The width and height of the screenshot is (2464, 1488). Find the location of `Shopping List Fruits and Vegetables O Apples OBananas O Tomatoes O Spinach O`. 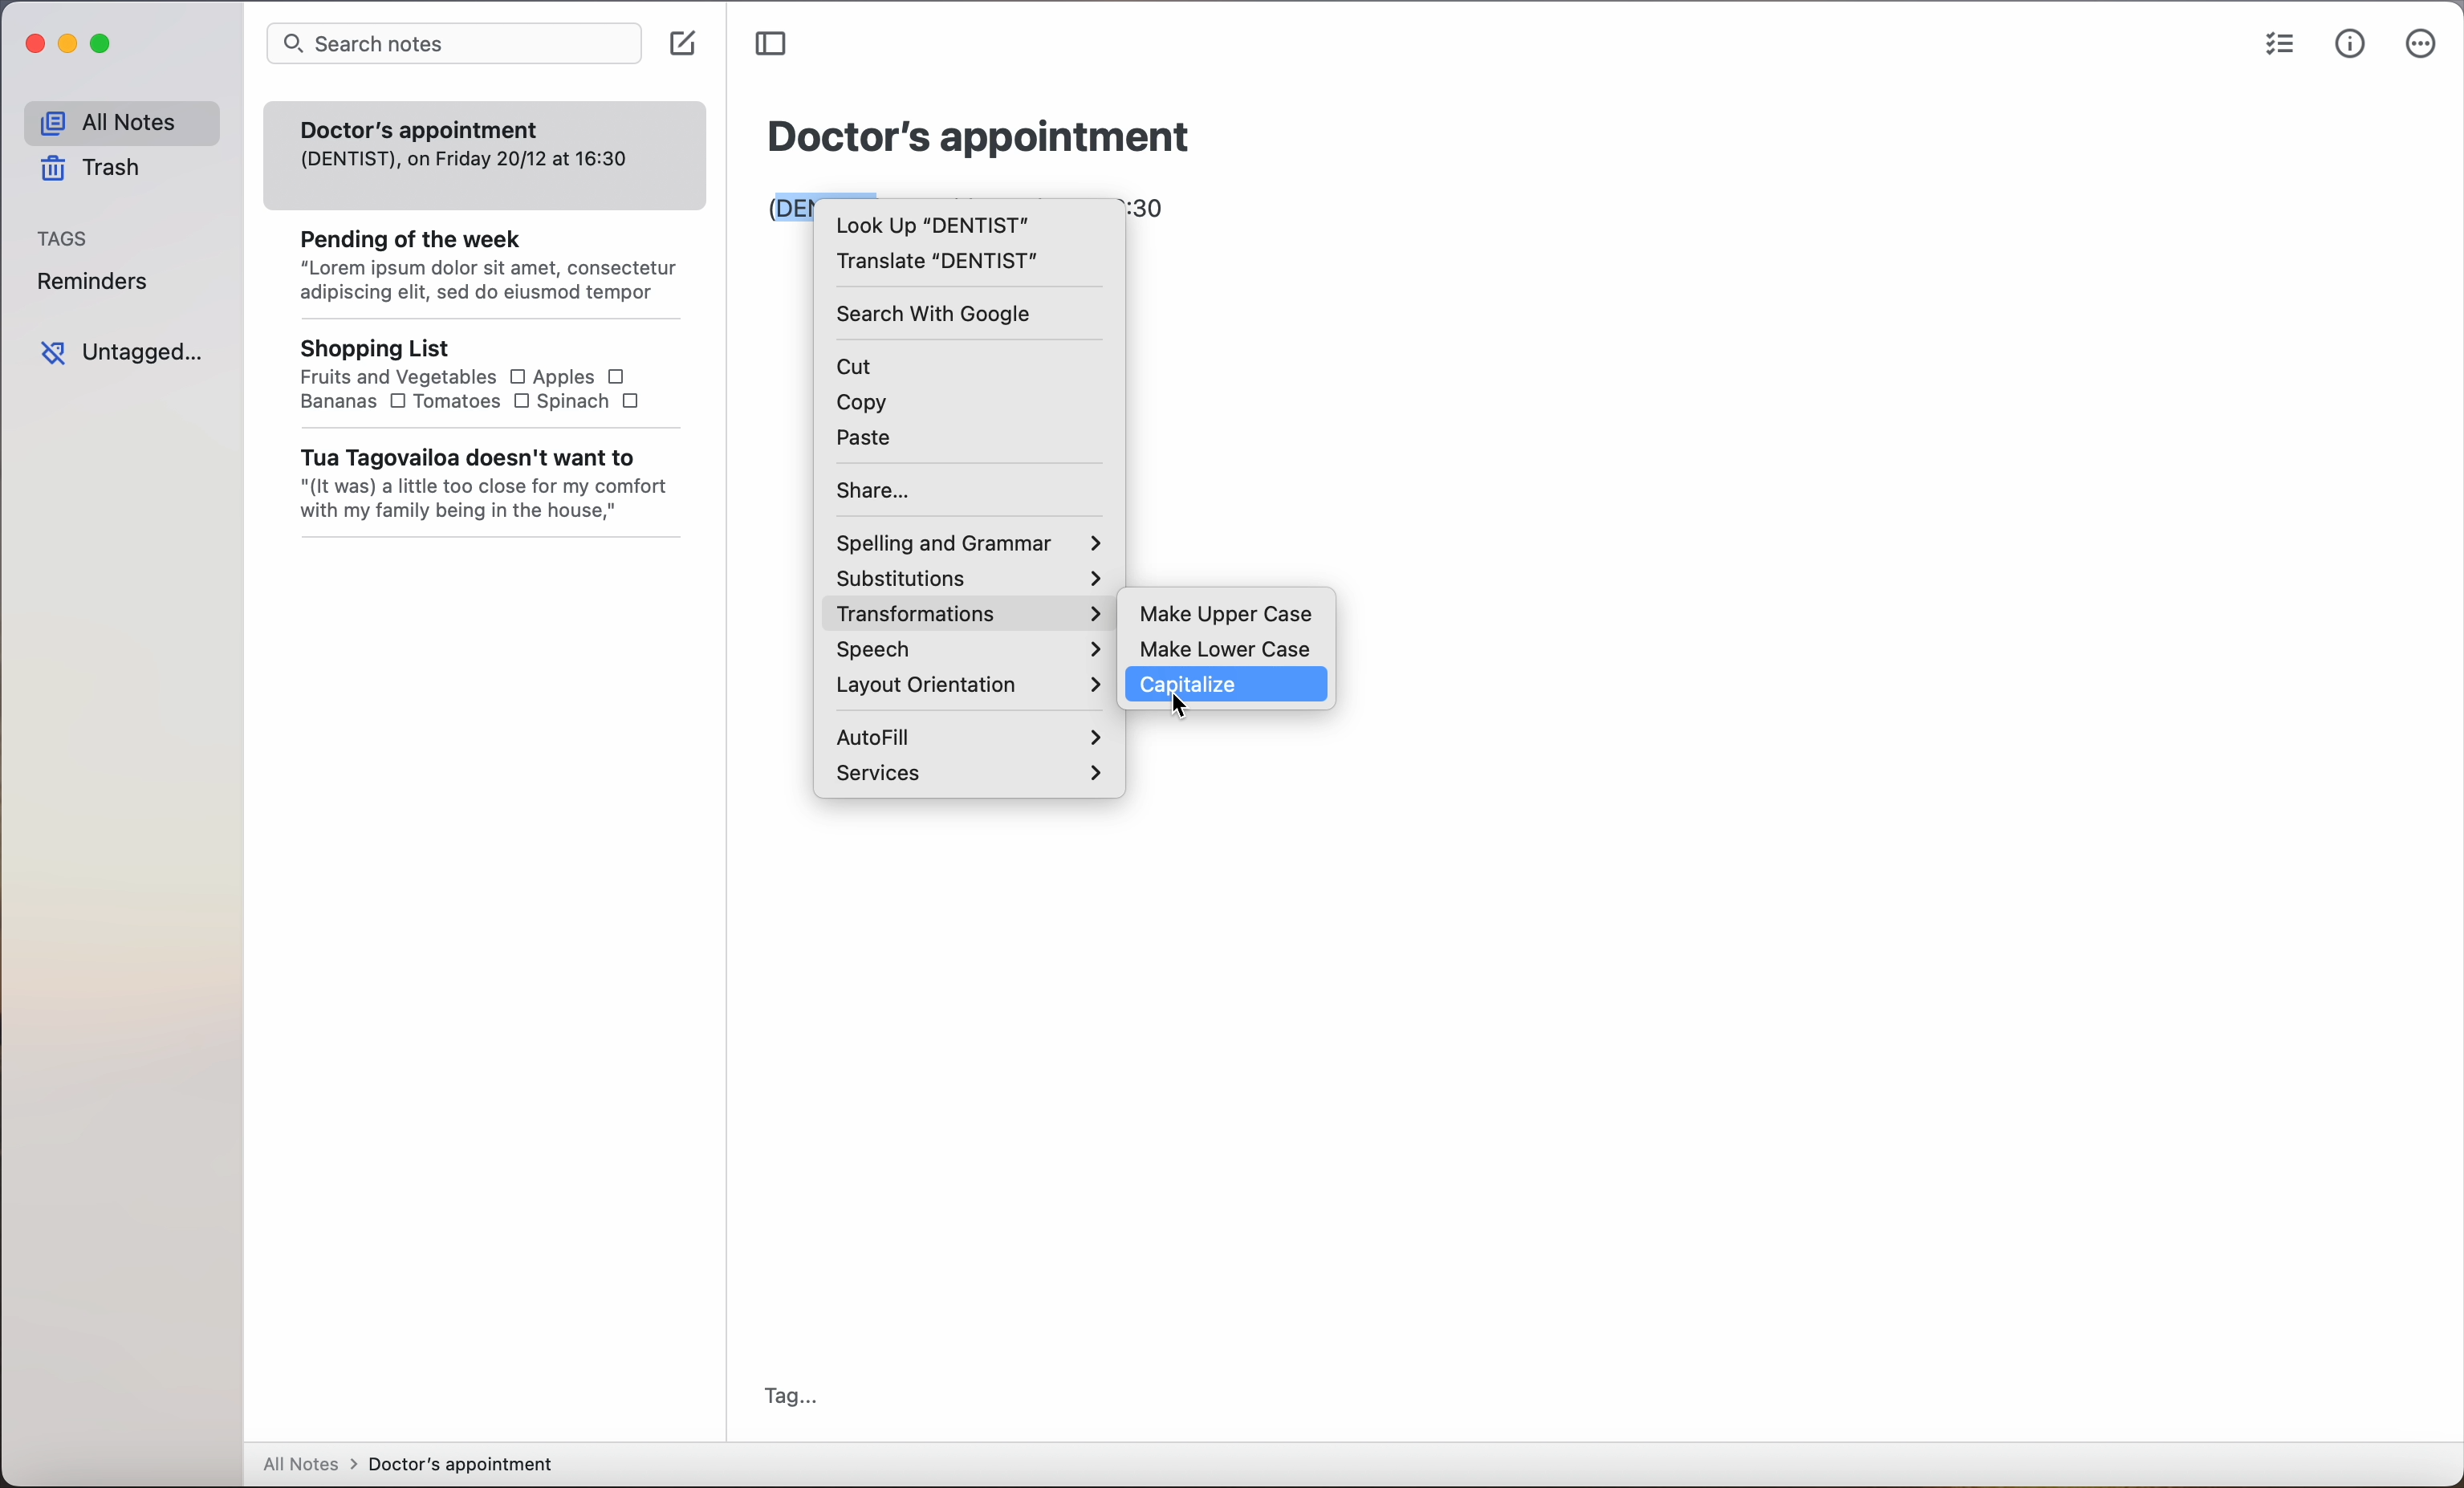

Shopping List Fruits and Vegetables O Apples OBananas O Tomatoes O Spinach O is located at coordinates (460, 373).